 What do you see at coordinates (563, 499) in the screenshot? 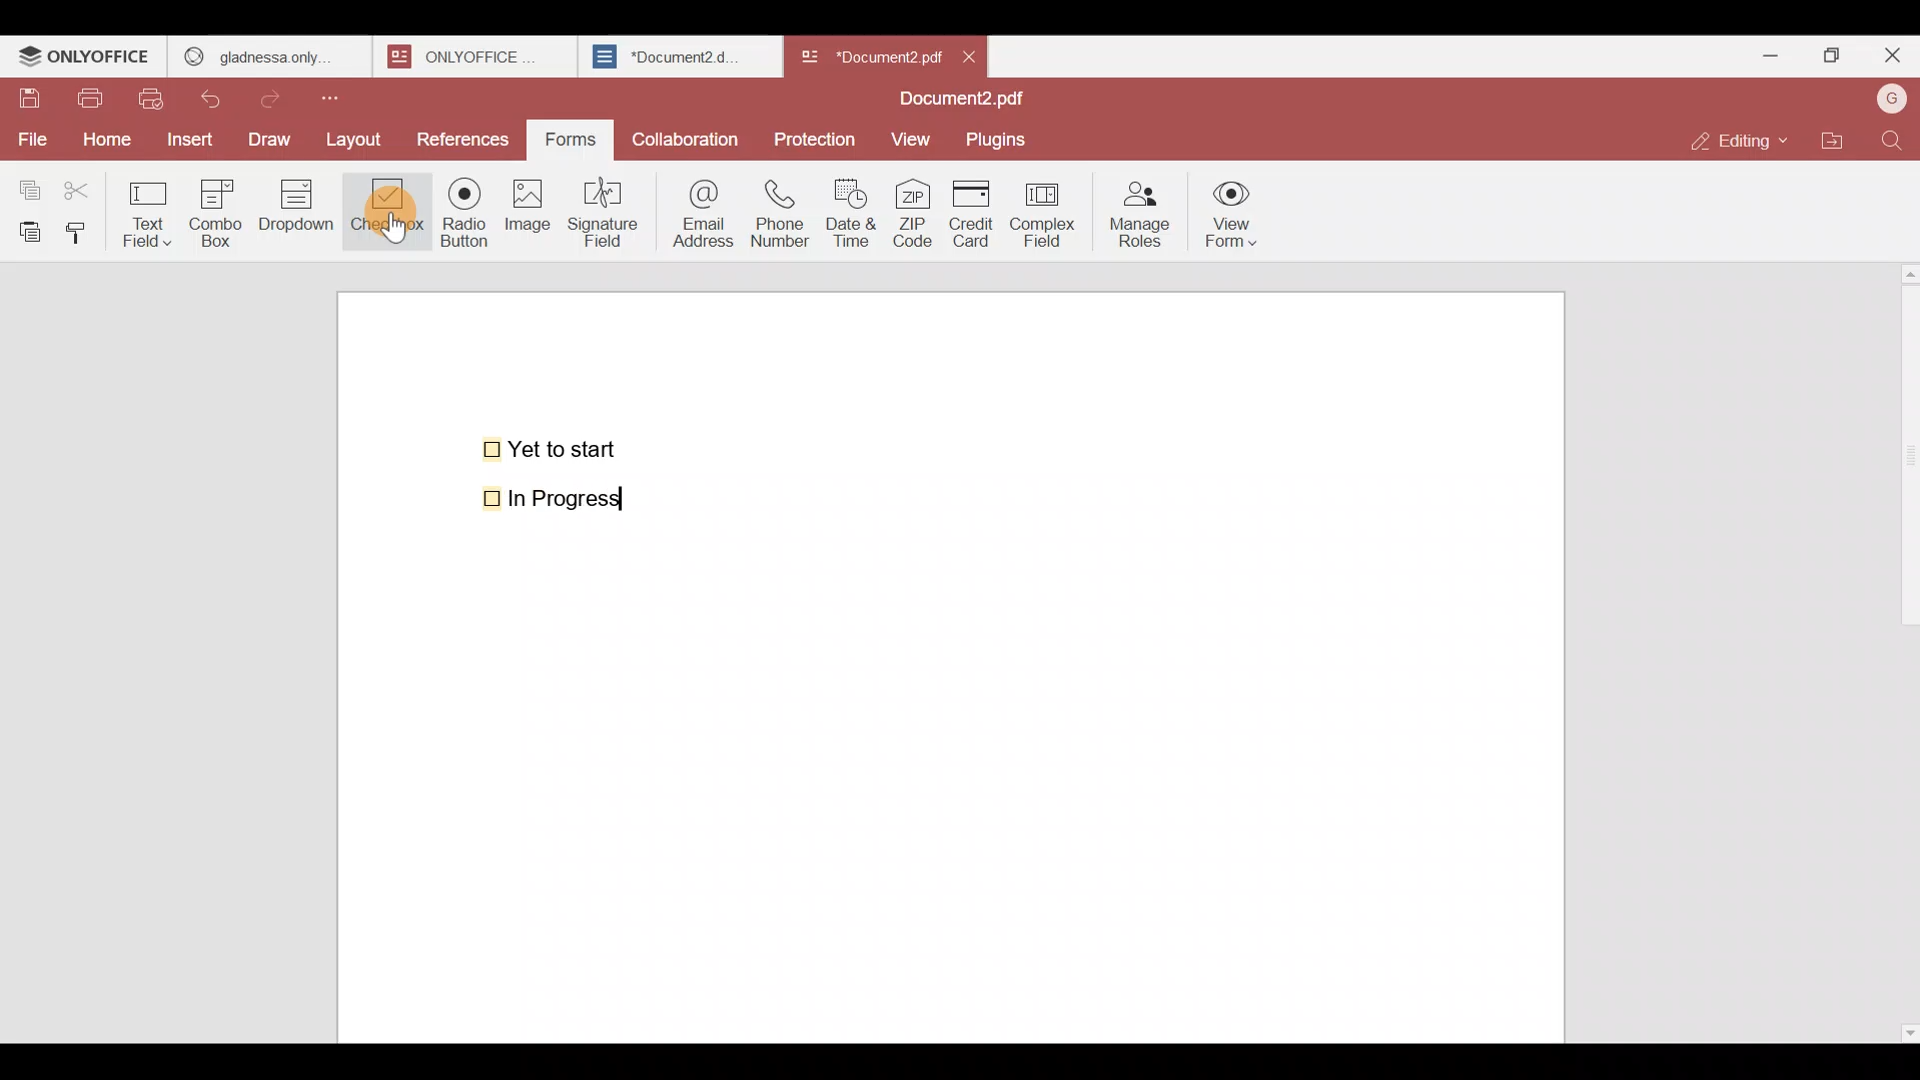
I see `In Progress` at bounding box center [563, 499].